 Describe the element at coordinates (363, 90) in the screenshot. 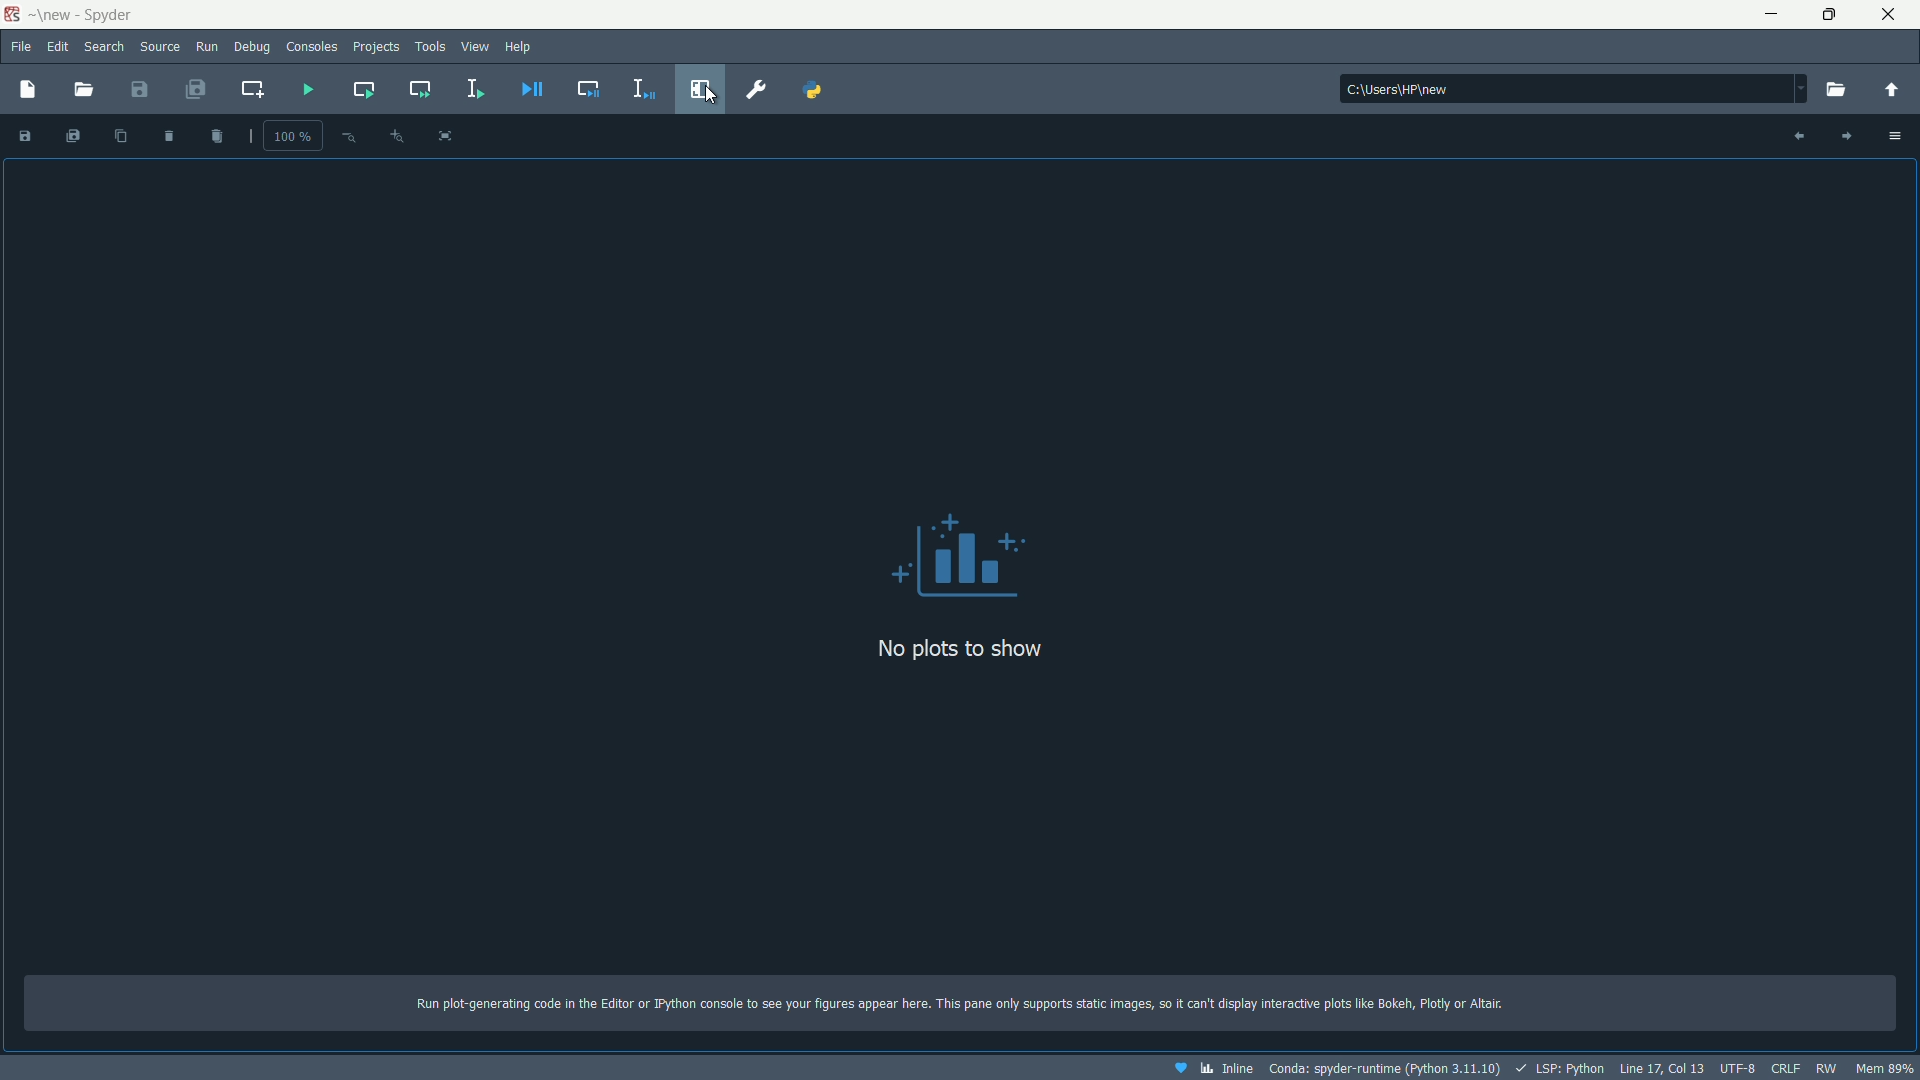

I see `run current cell` at that location.